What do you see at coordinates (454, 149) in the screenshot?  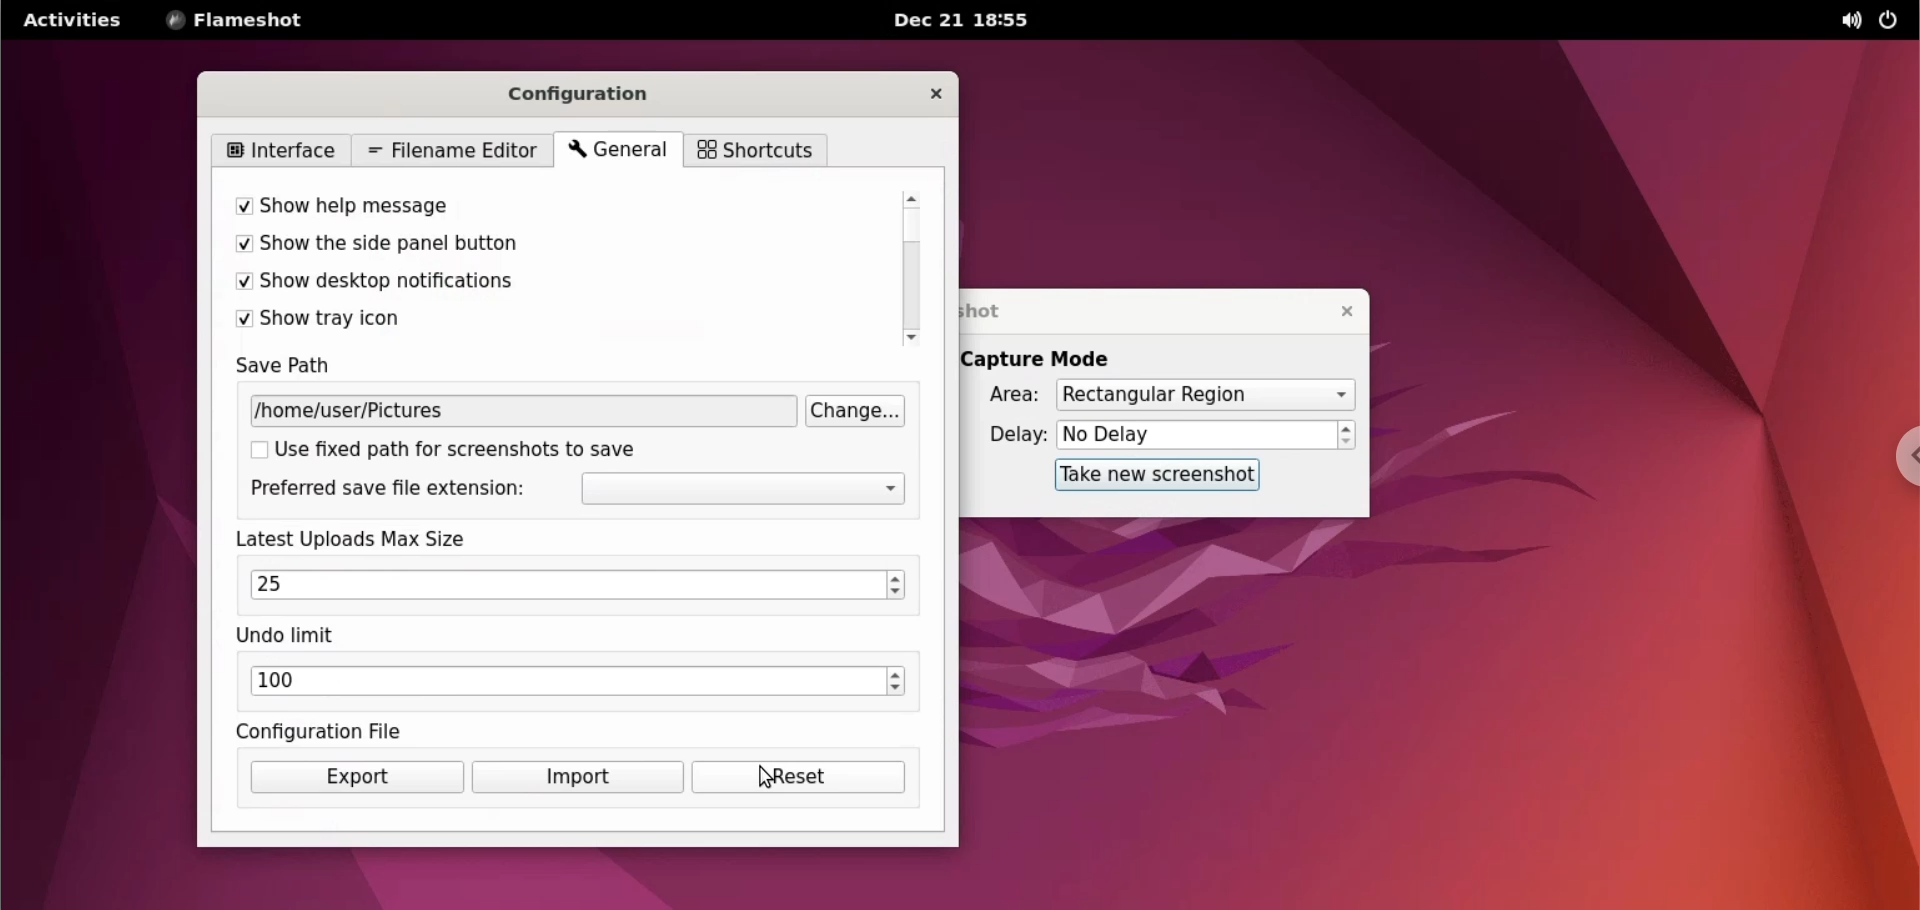 I see `filename editor` at bounding box center [454, 149].